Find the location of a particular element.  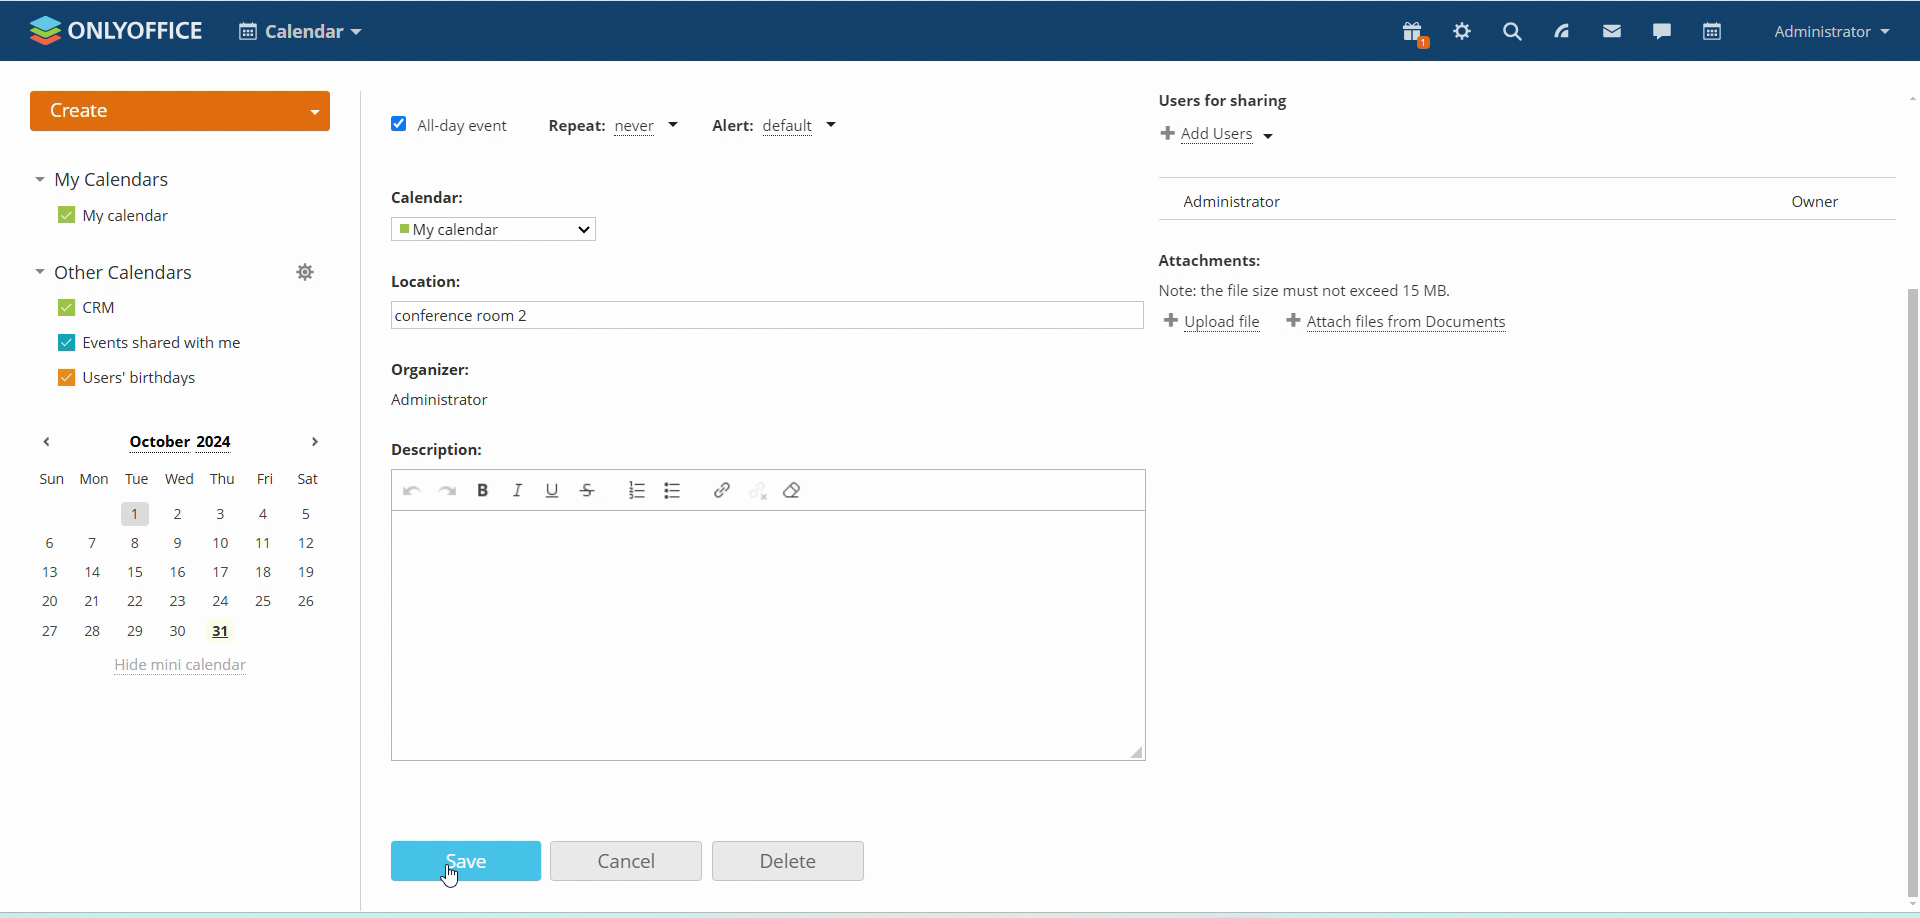

redo is located at coordinates (447, 490).